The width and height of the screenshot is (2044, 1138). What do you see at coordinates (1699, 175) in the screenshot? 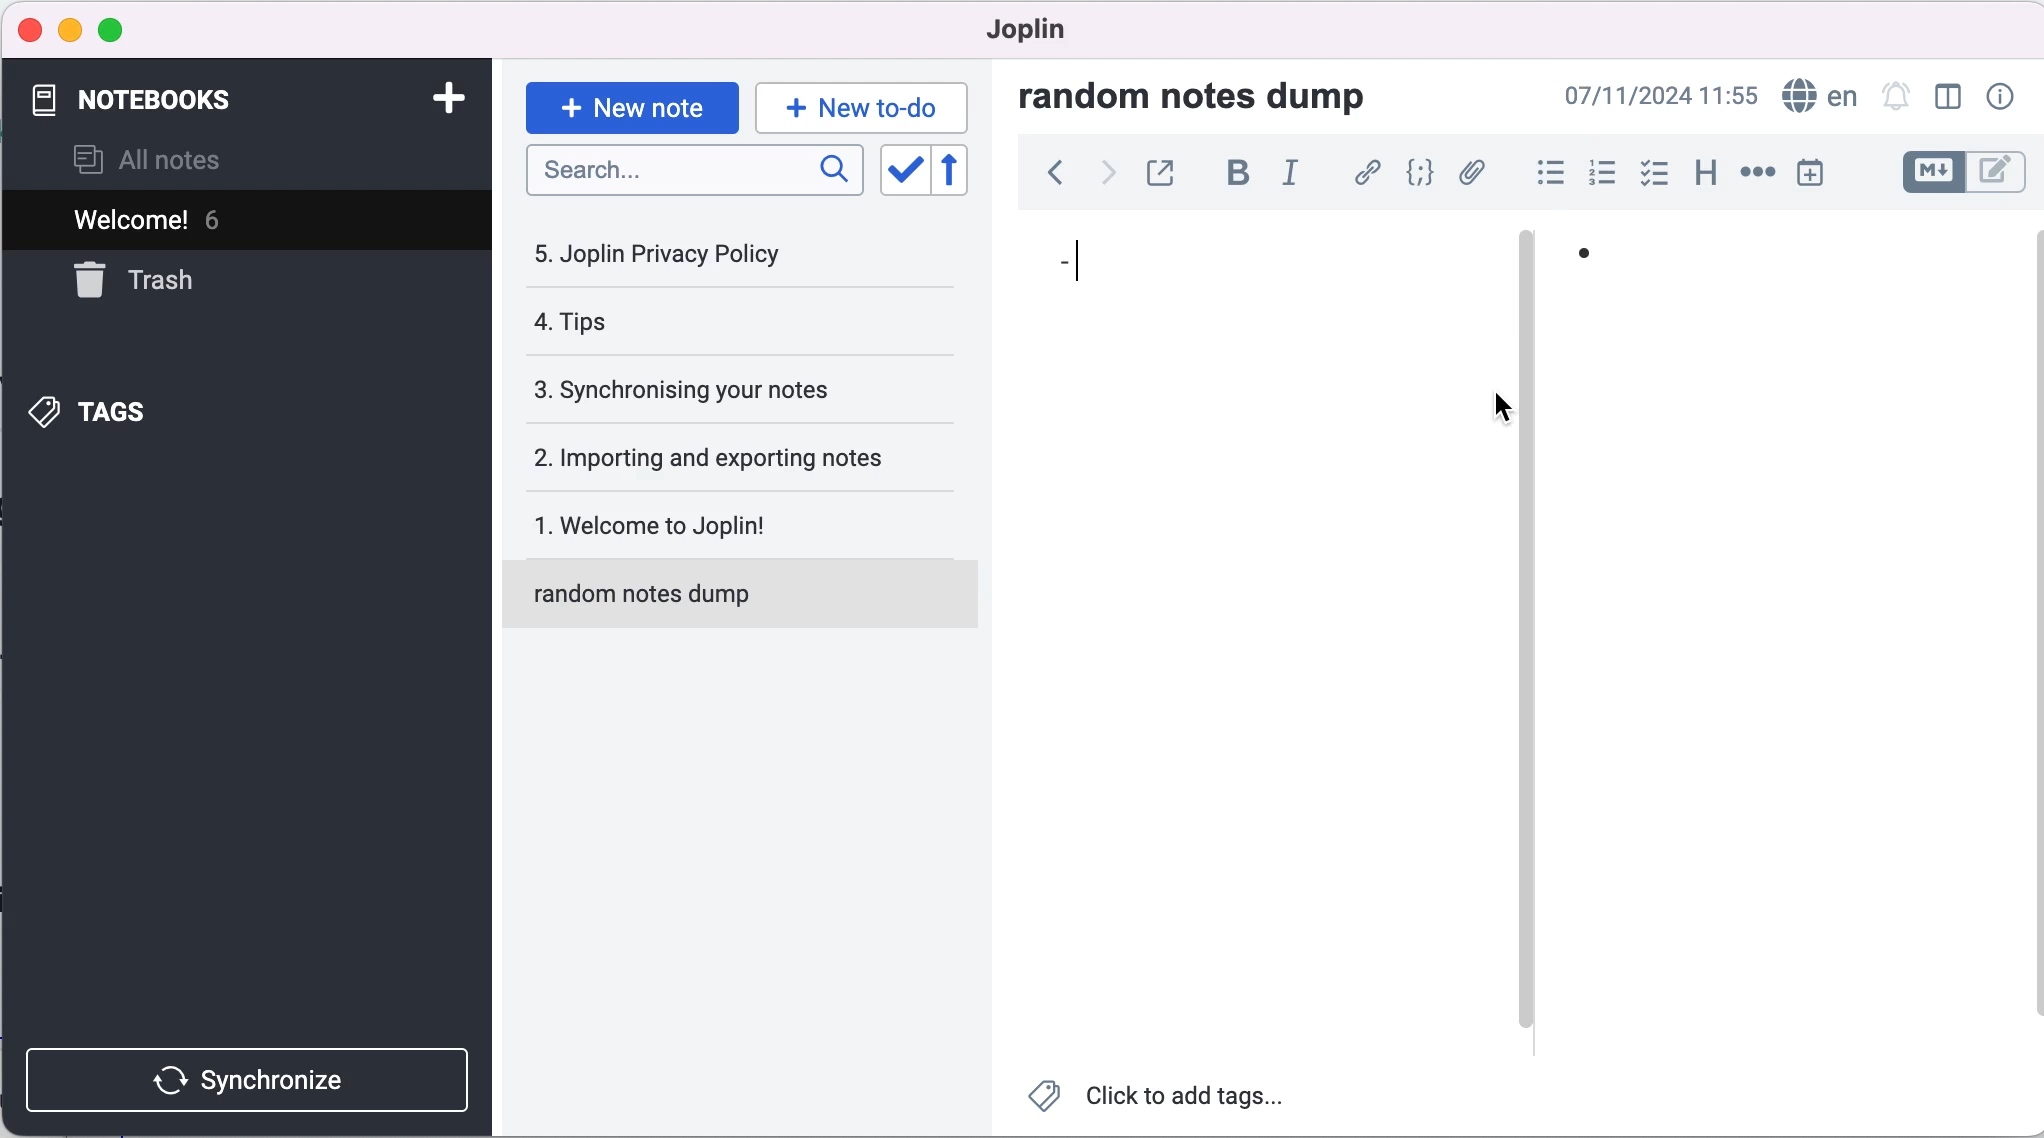
I see `heading` at bounding box center [1699, 175].